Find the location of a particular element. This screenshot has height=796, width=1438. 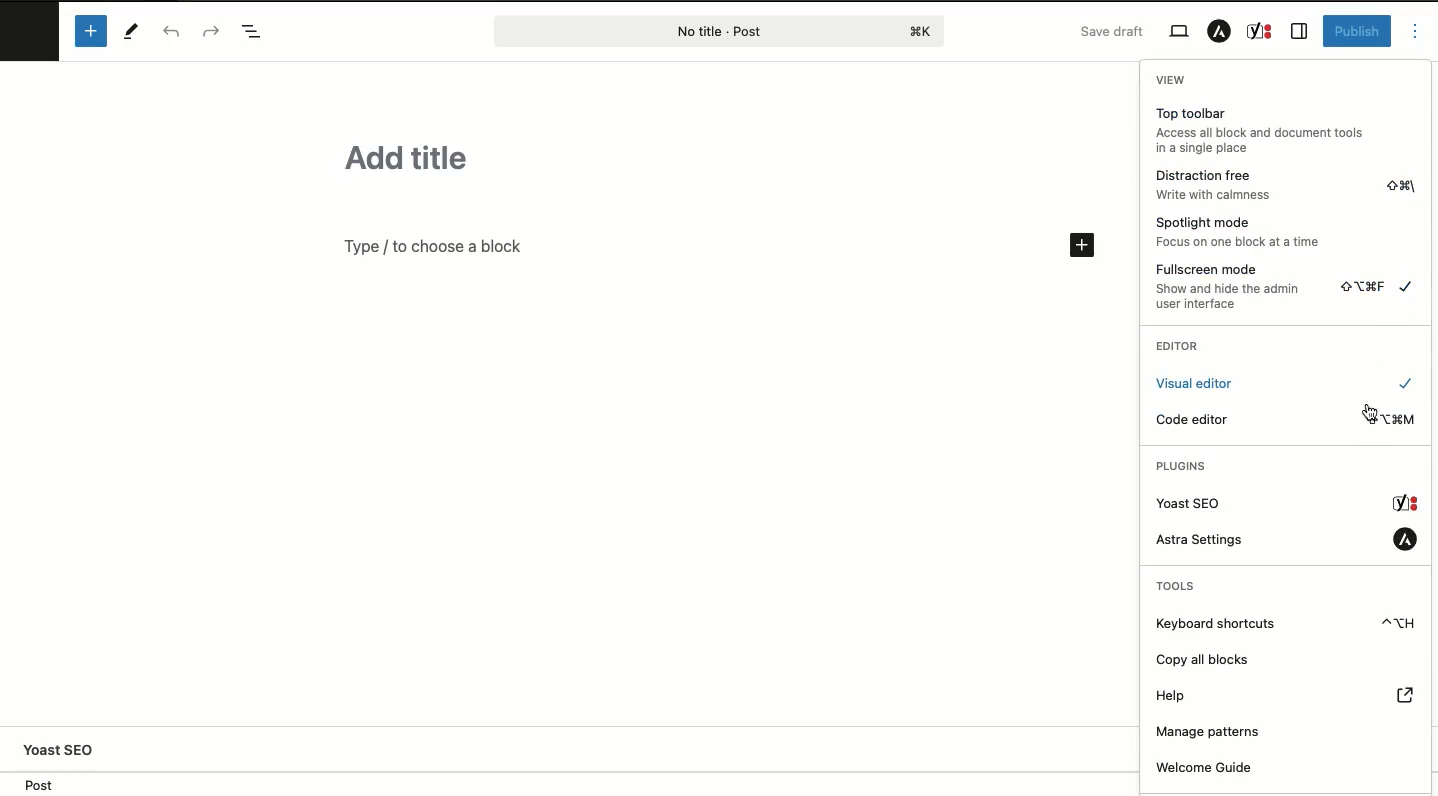

Tools is located at coordinates (132, 32).